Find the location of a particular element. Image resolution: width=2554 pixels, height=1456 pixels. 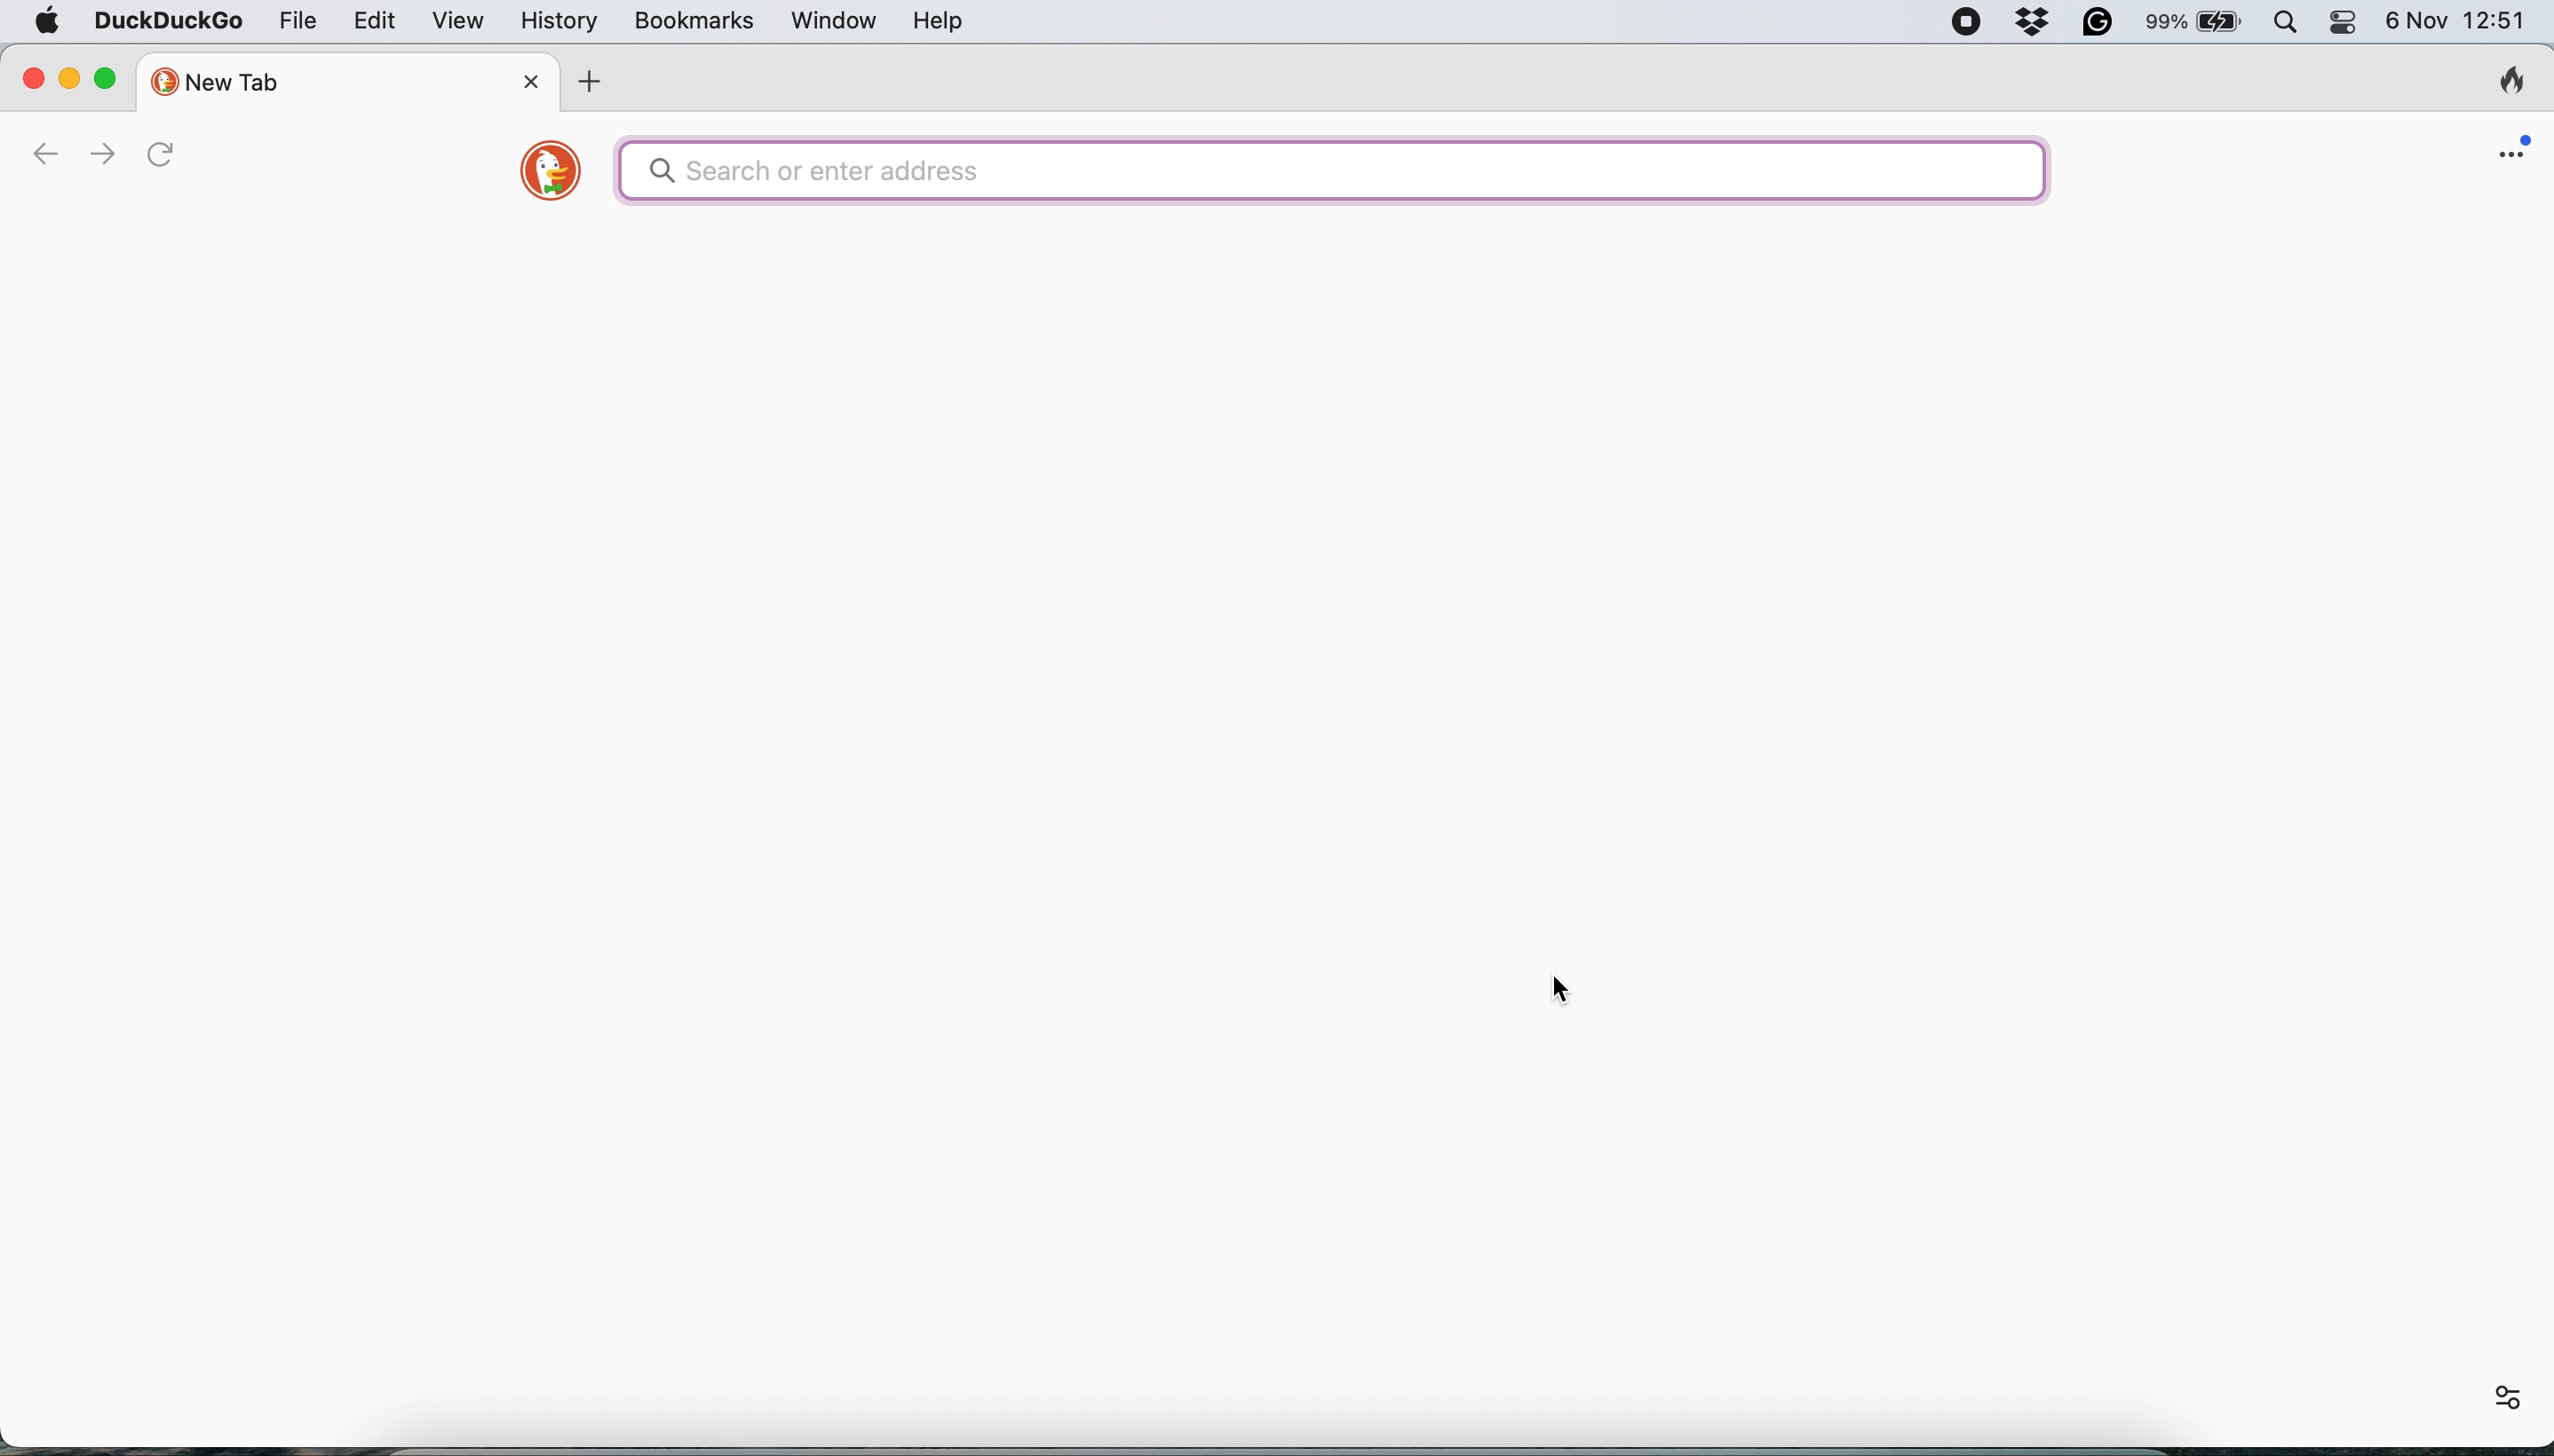

bookmarks is located at coordinates (695, 23).